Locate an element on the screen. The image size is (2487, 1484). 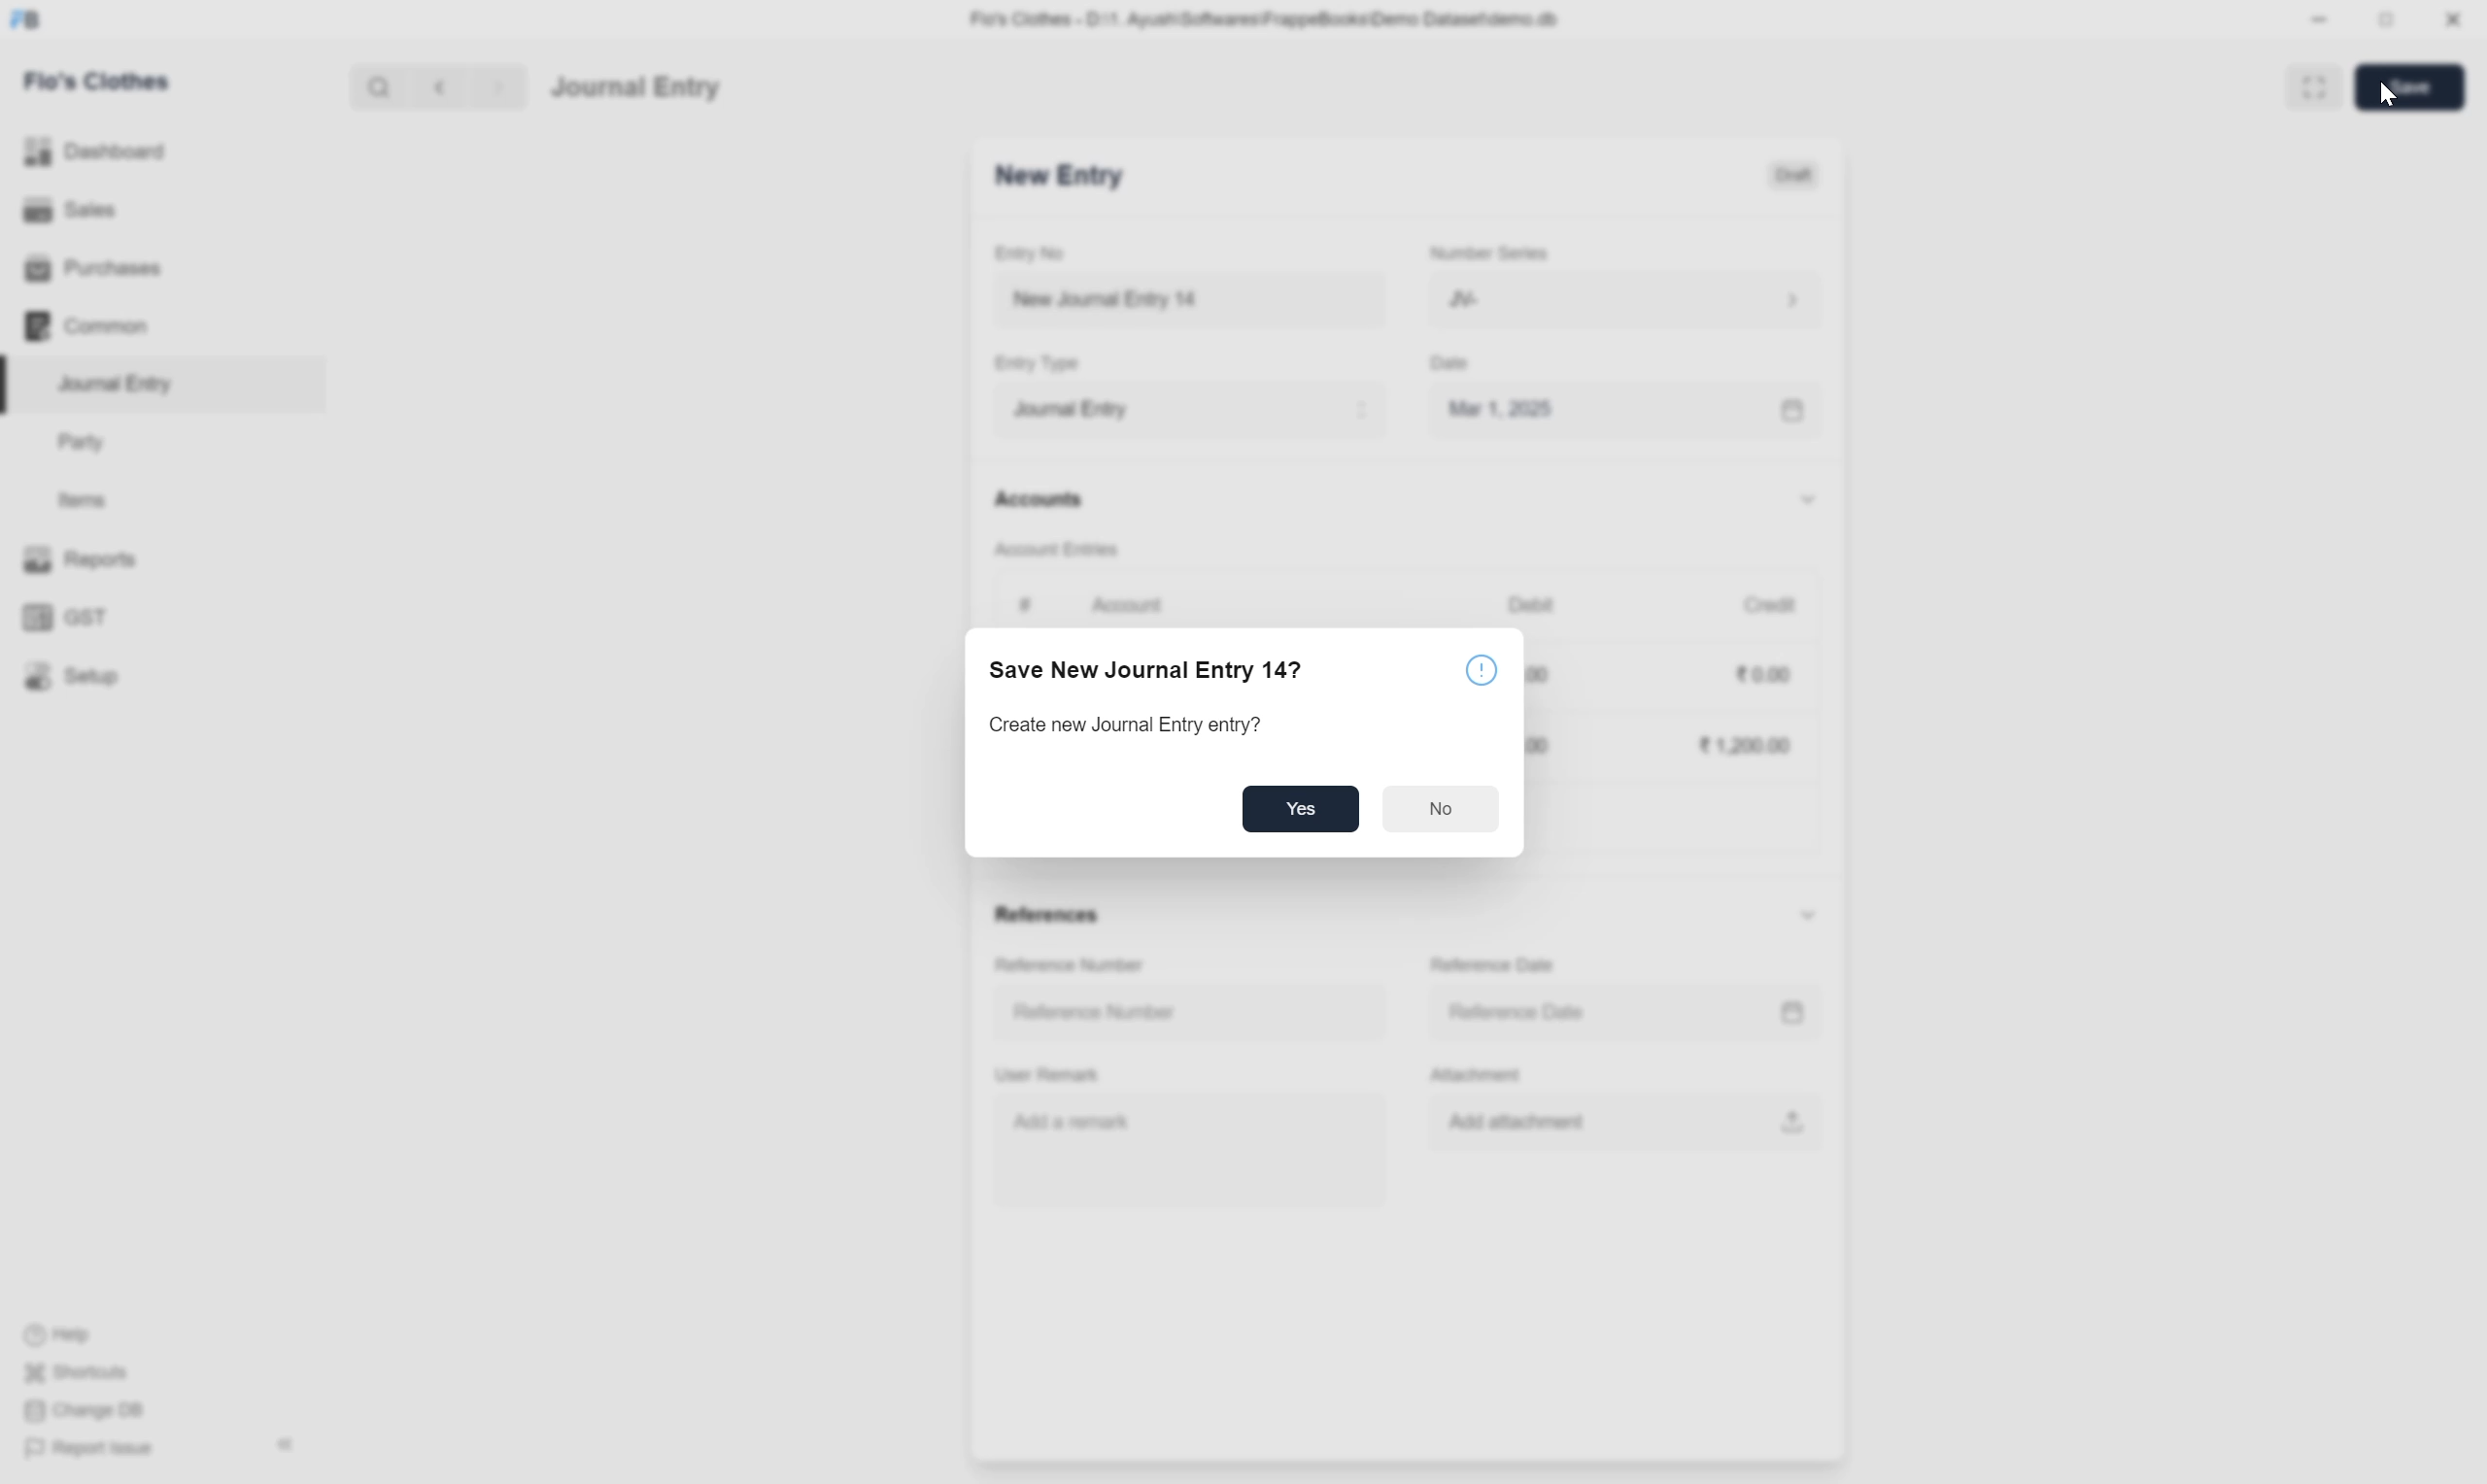
Date is located at coordinates (1455, 364).